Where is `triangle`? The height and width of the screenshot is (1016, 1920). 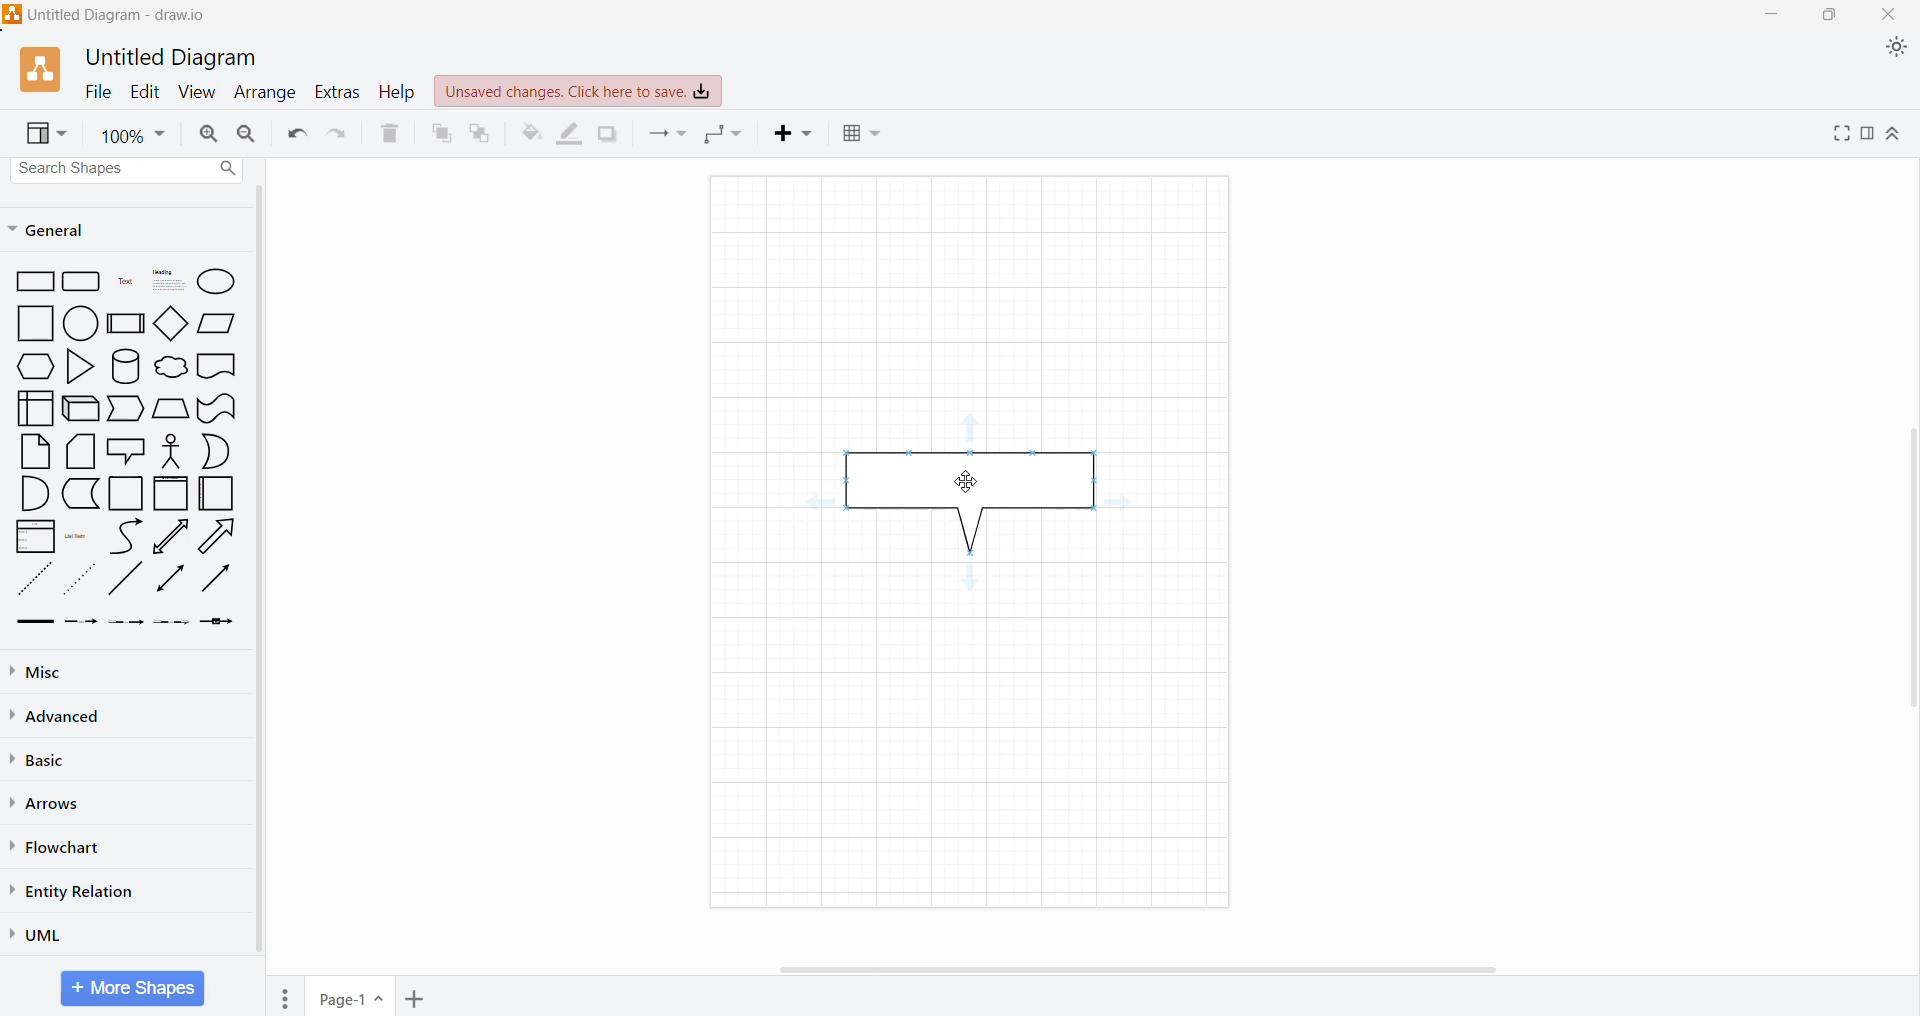
triangle is located at coordinates (78, 367).